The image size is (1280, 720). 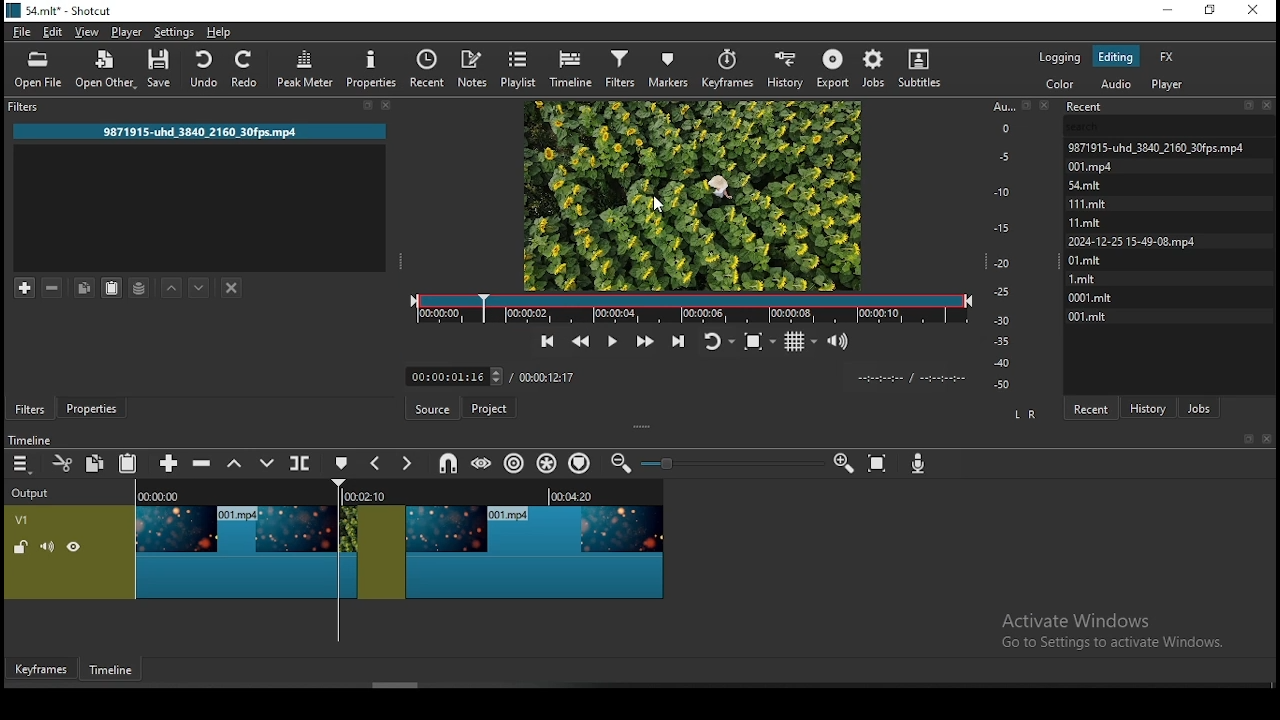 I want to click on properties, so click(x=372, y=68).